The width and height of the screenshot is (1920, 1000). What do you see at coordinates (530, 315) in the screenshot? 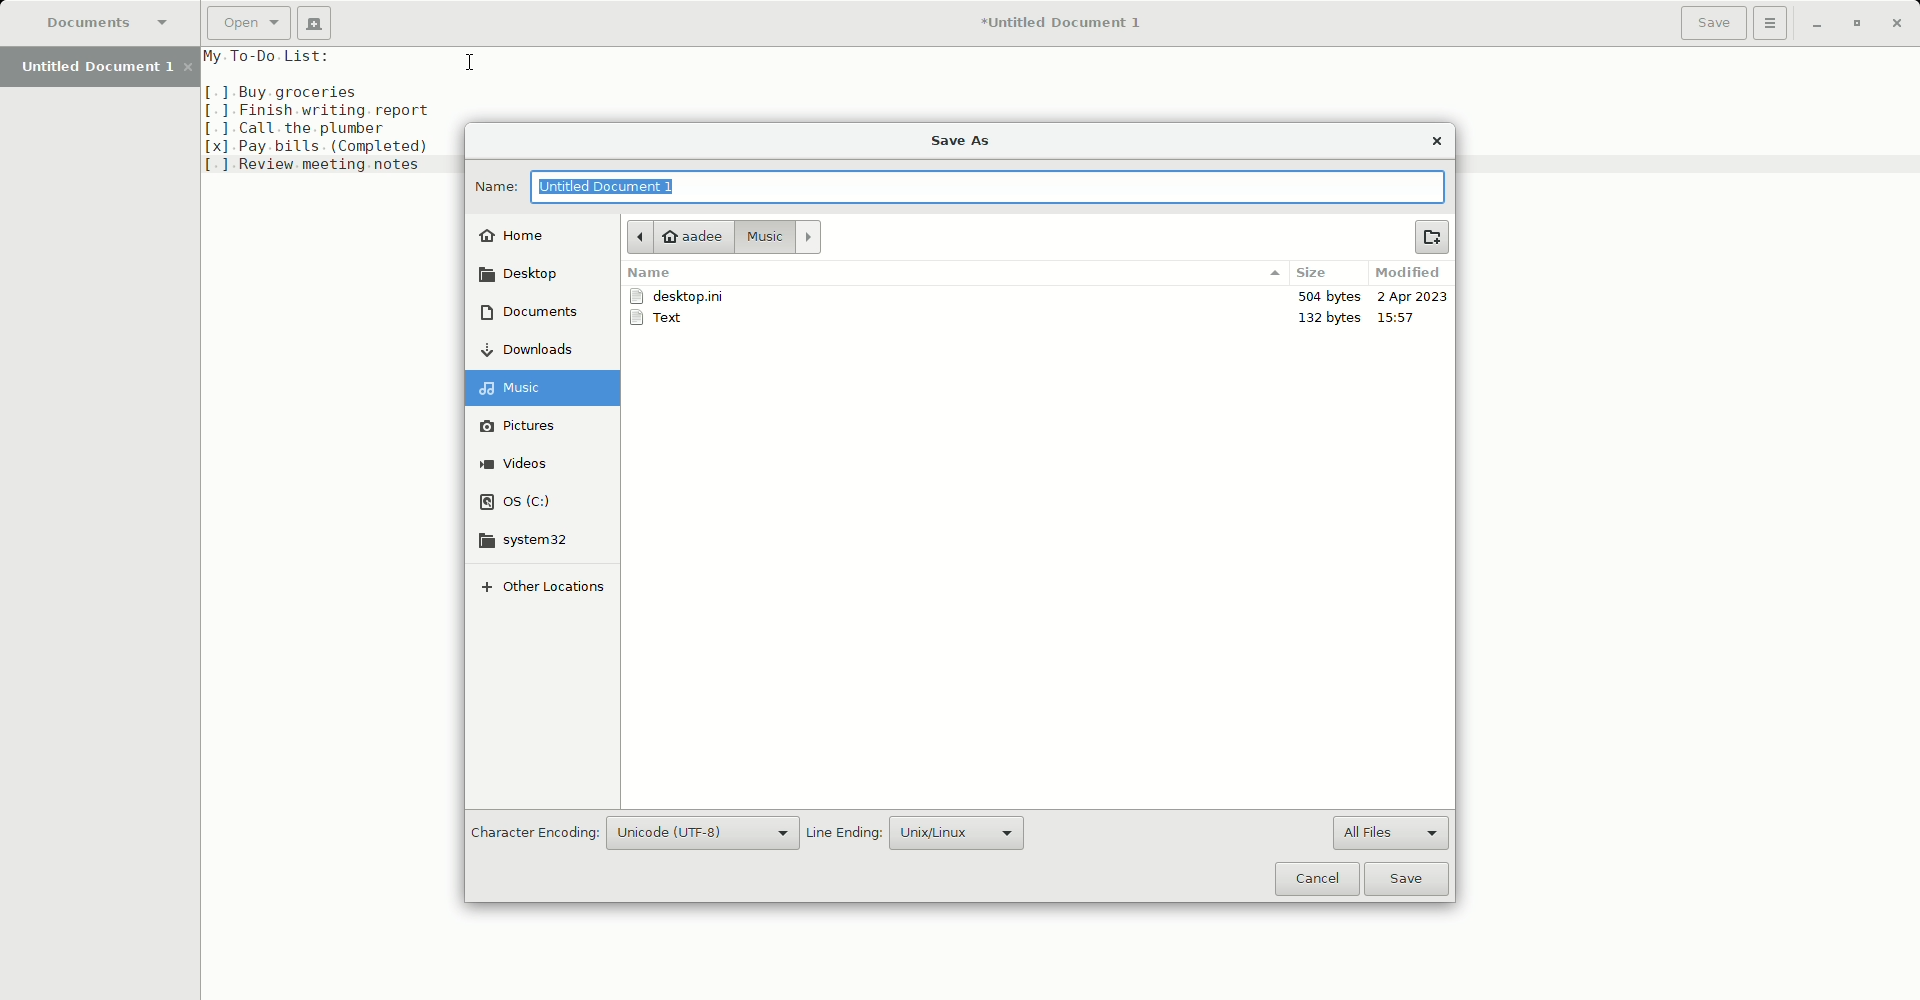
I see `Documents` at bounding box center [530, 315].